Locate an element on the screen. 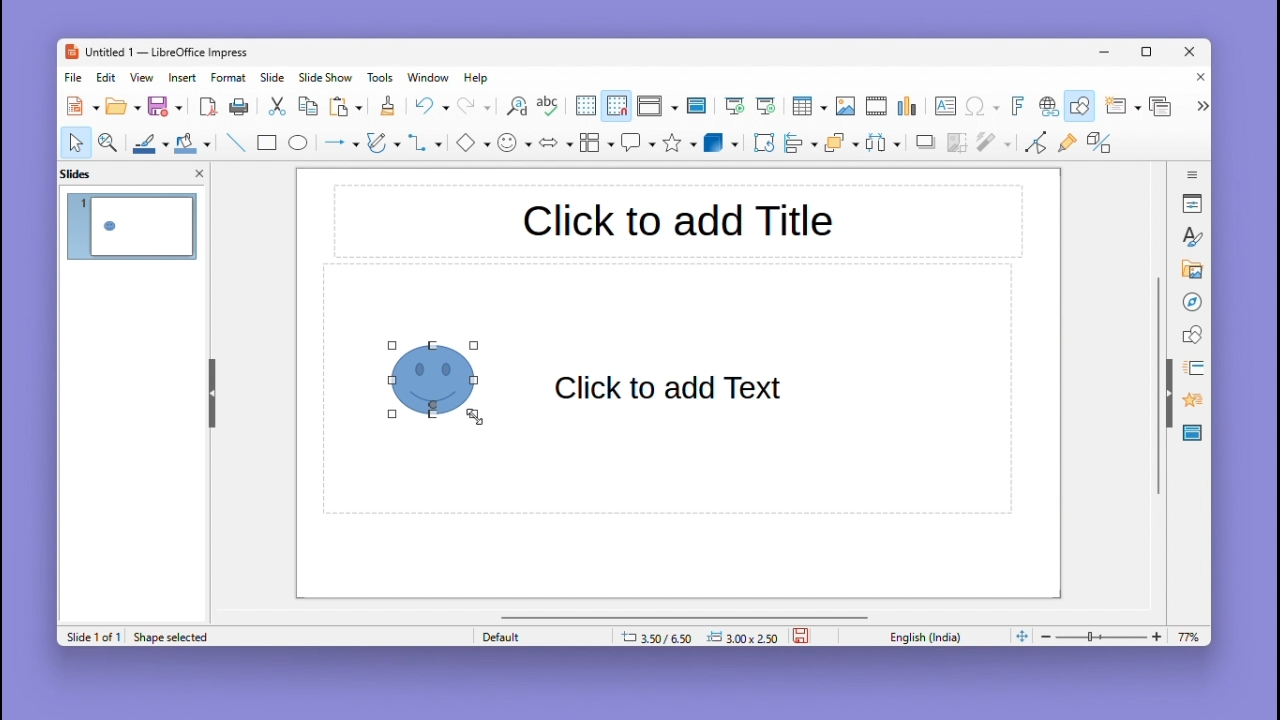 The width and height of the screenshot is (1280, 720). Fill colour is located at coordinates (190, 143).